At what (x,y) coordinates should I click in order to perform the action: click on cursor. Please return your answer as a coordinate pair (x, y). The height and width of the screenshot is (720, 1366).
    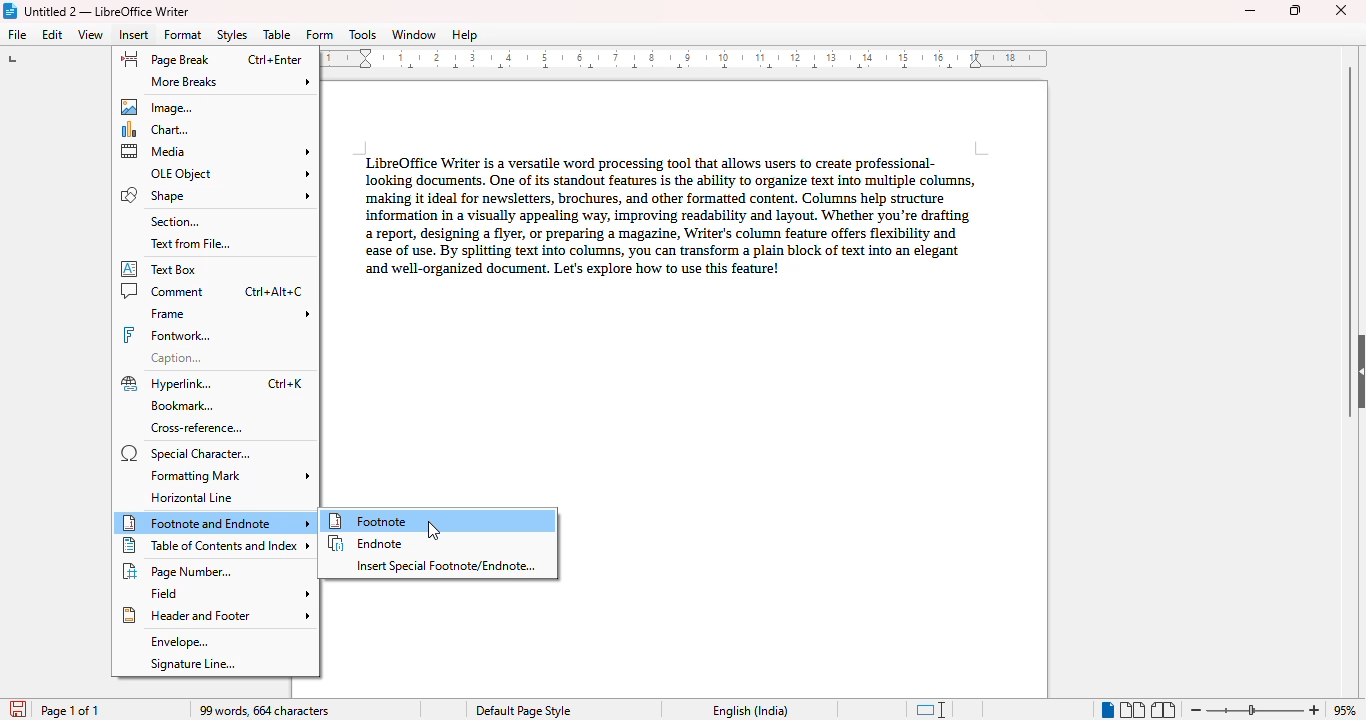
    Looking at the image, I should click on (434, 530).